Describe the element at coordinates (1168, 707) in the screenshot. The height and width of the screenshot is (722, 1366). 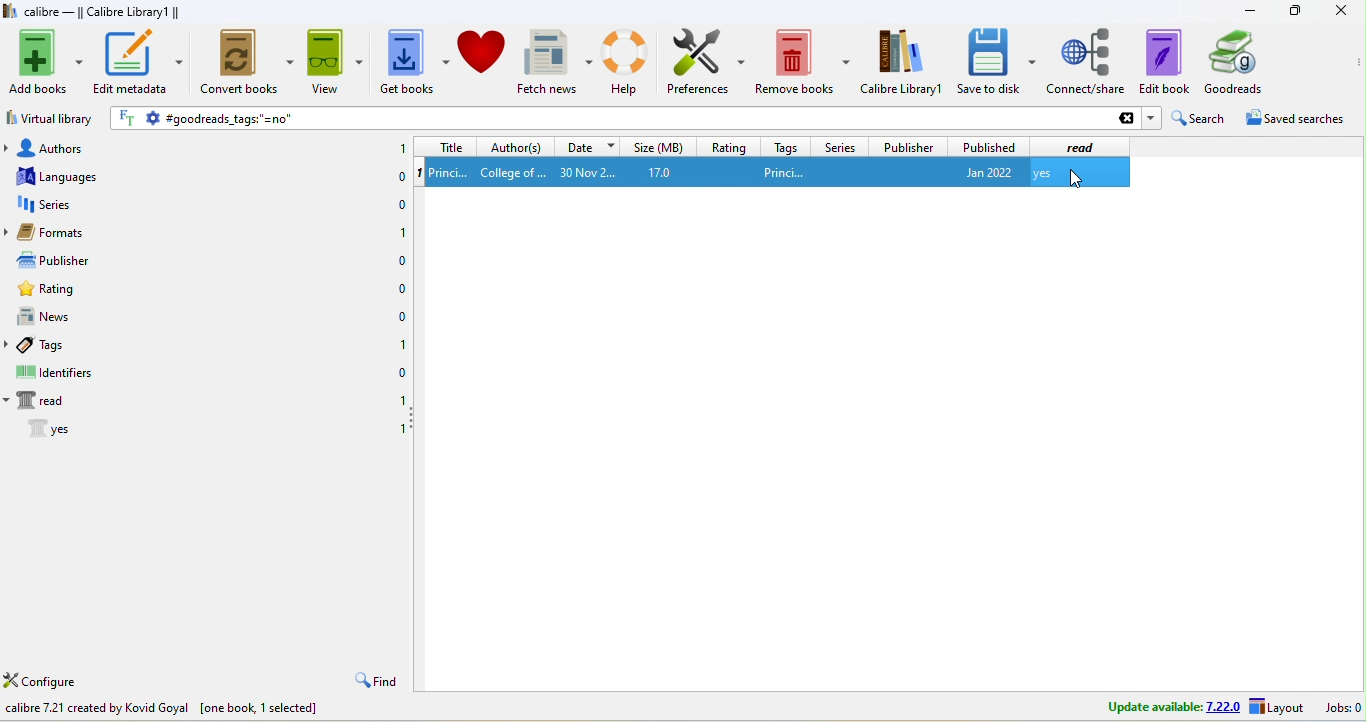
I see `update avalable 7.22.0` at that location.